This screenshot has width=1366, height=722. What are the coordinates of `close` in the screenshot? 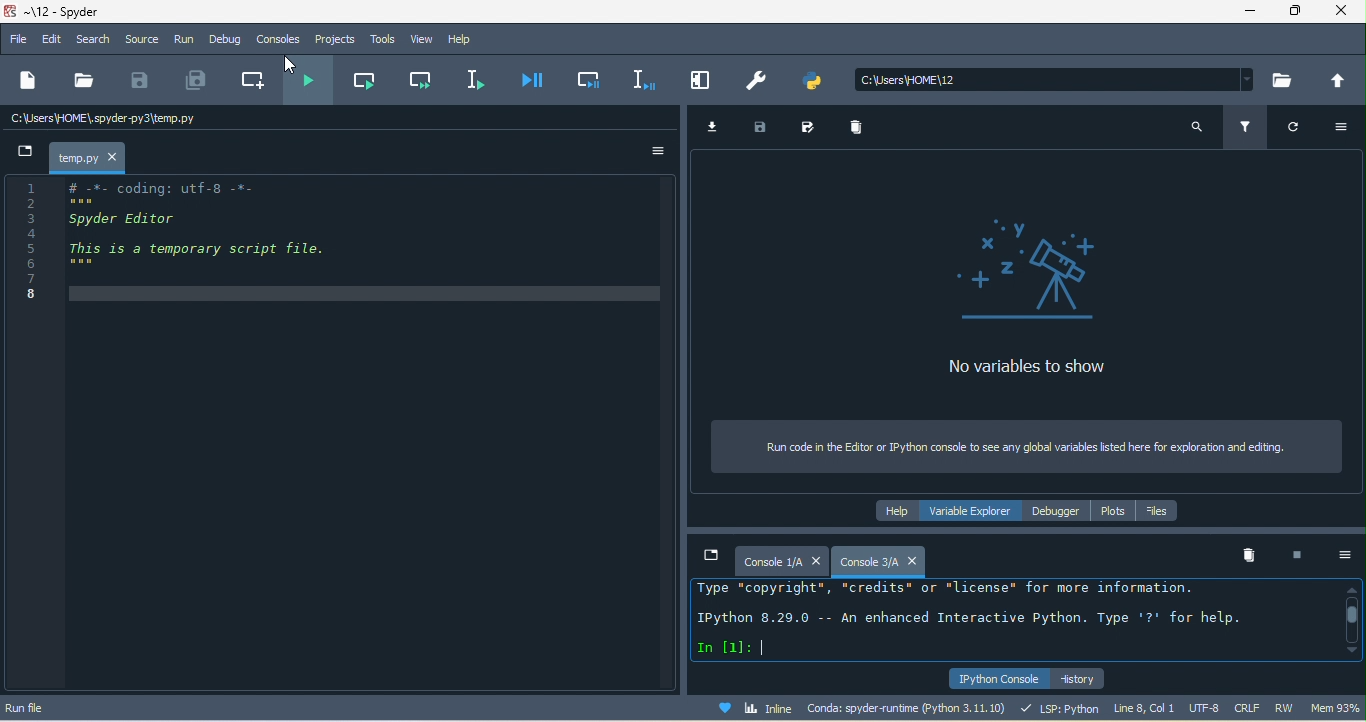 It's located at (1346, 13).